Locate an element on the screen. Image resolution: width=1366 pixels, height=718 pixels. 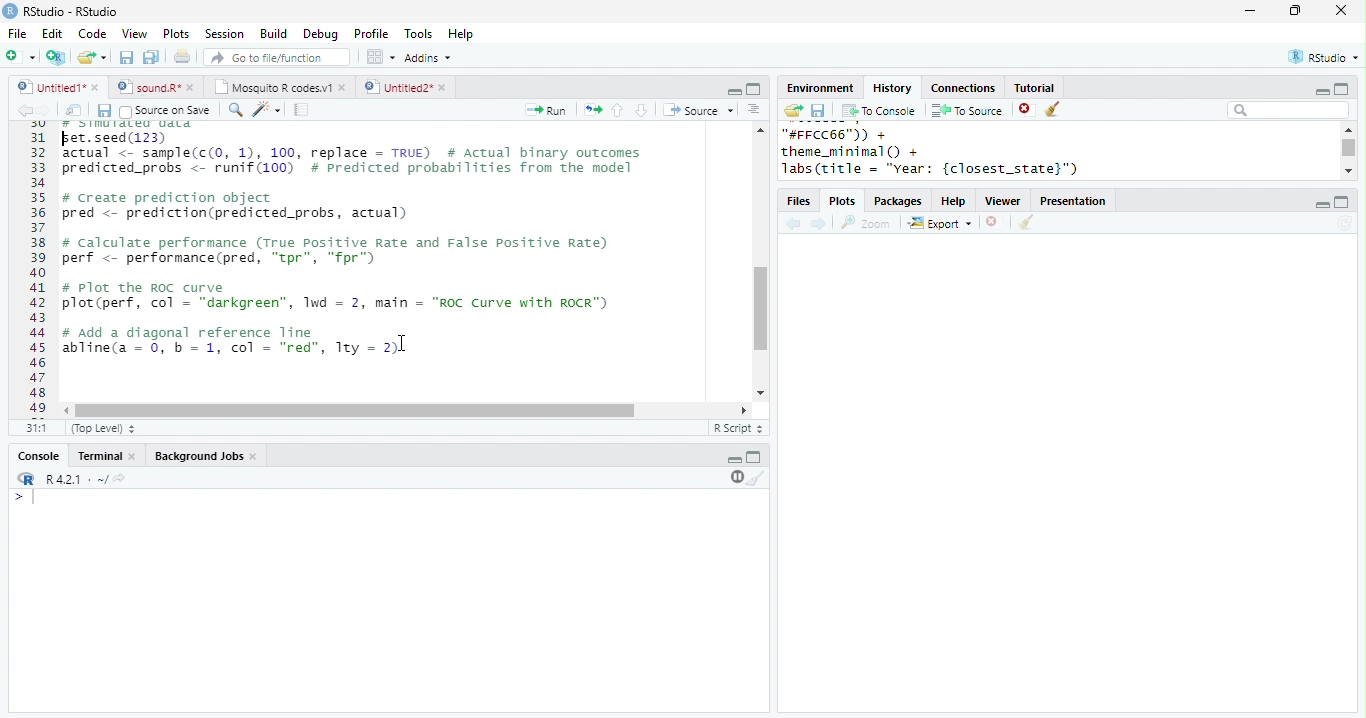
open folder is located at coordinates (792, 110).